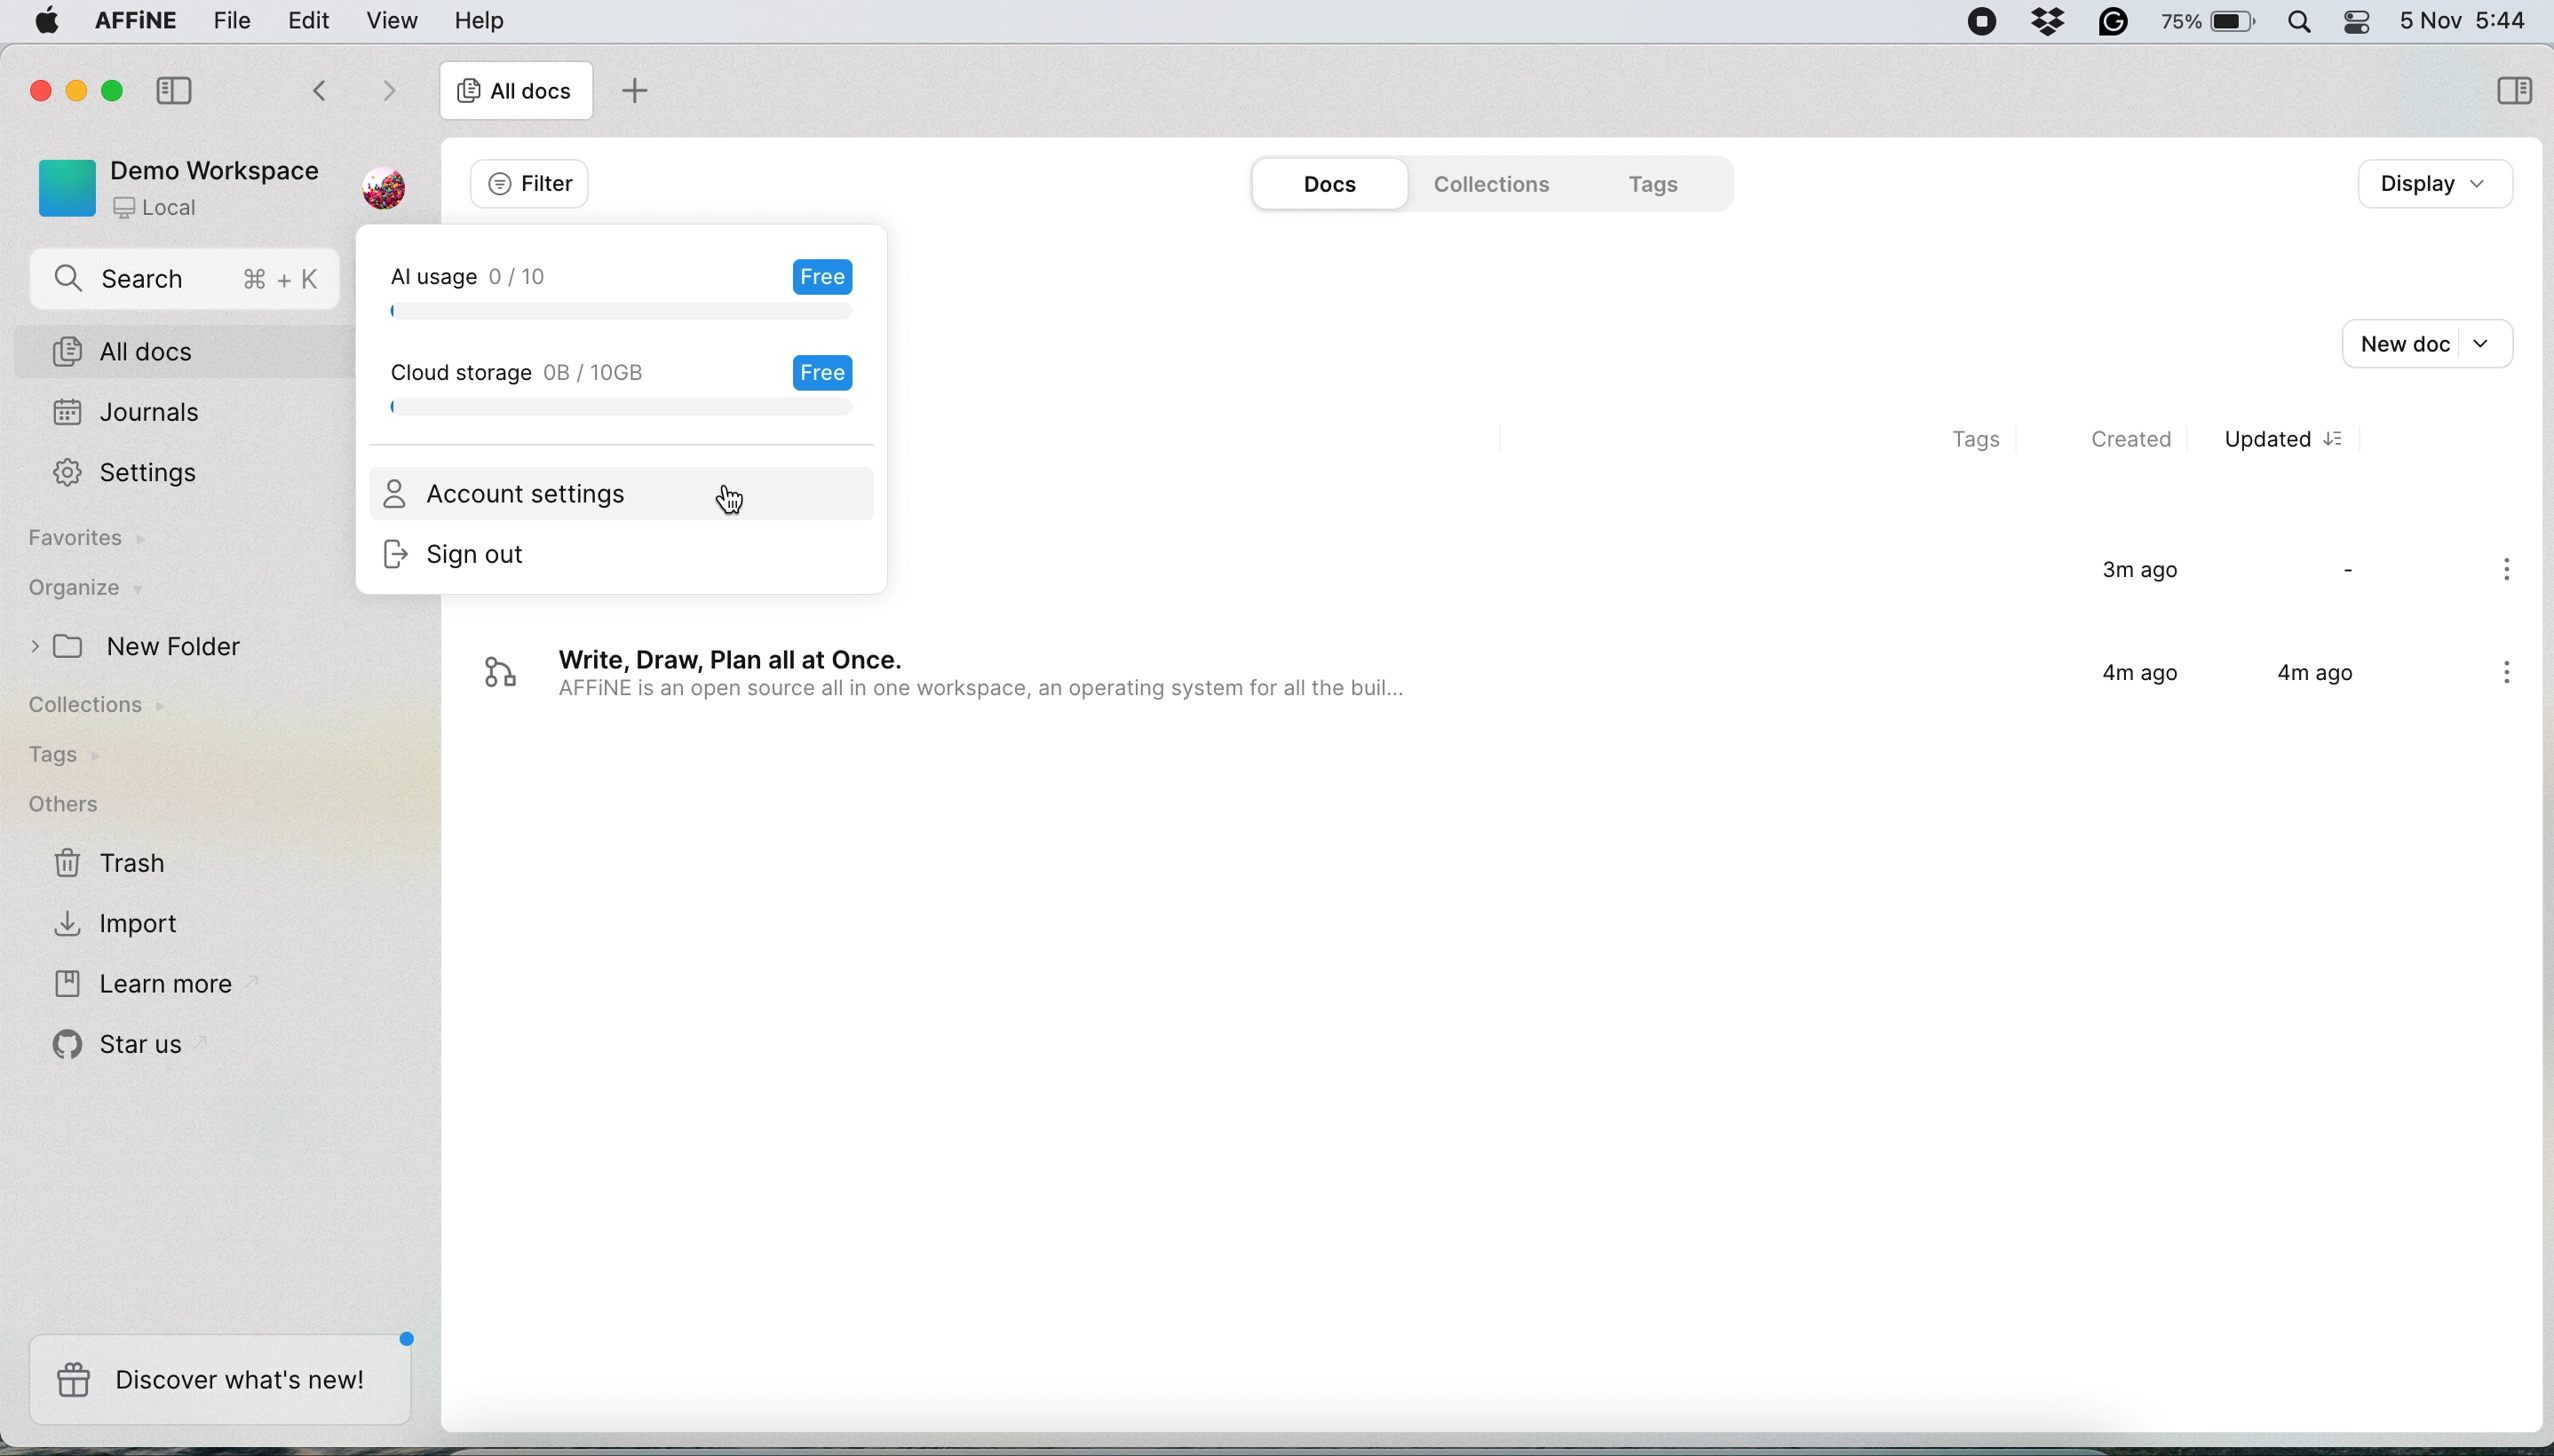 This screenshot has height=1456, width=2554. I want to click on more options, so click(2511, 572).